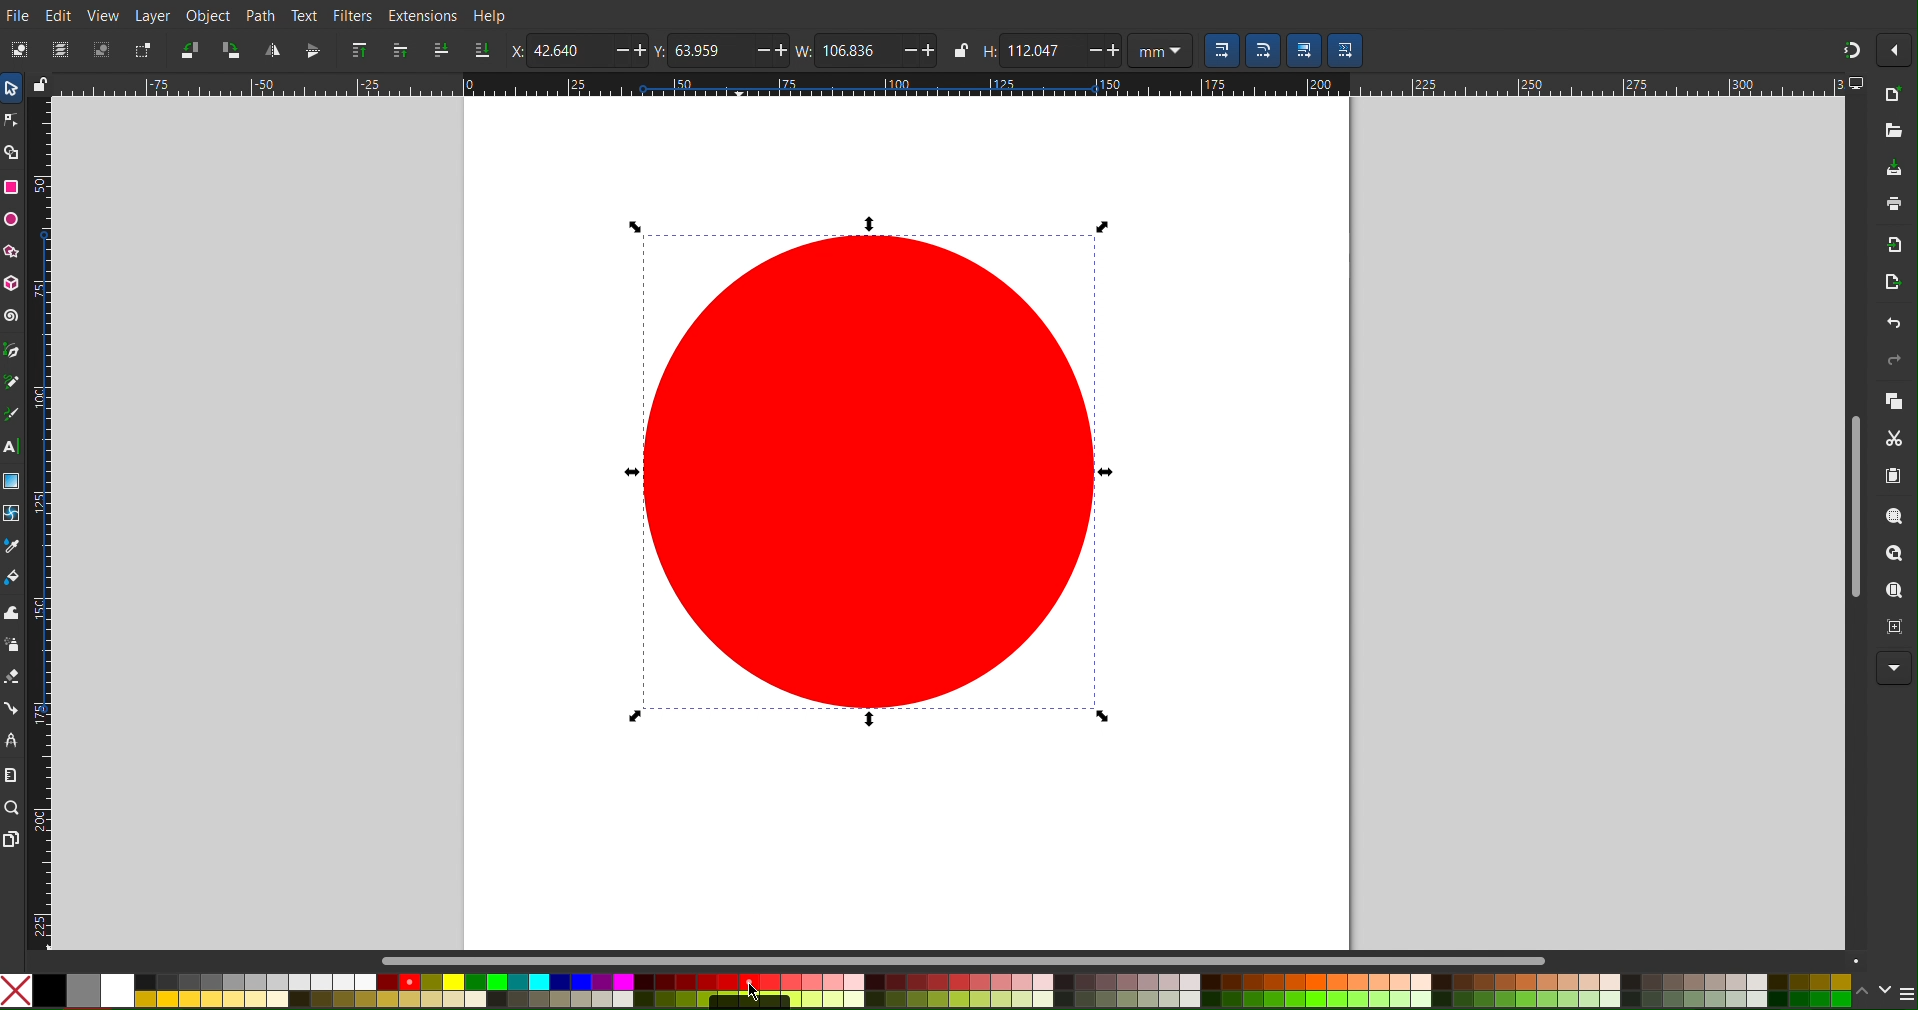 Image resolution: width=1918 pixels, height=1010 pixels. I want to click on New, so click(1894, 95).